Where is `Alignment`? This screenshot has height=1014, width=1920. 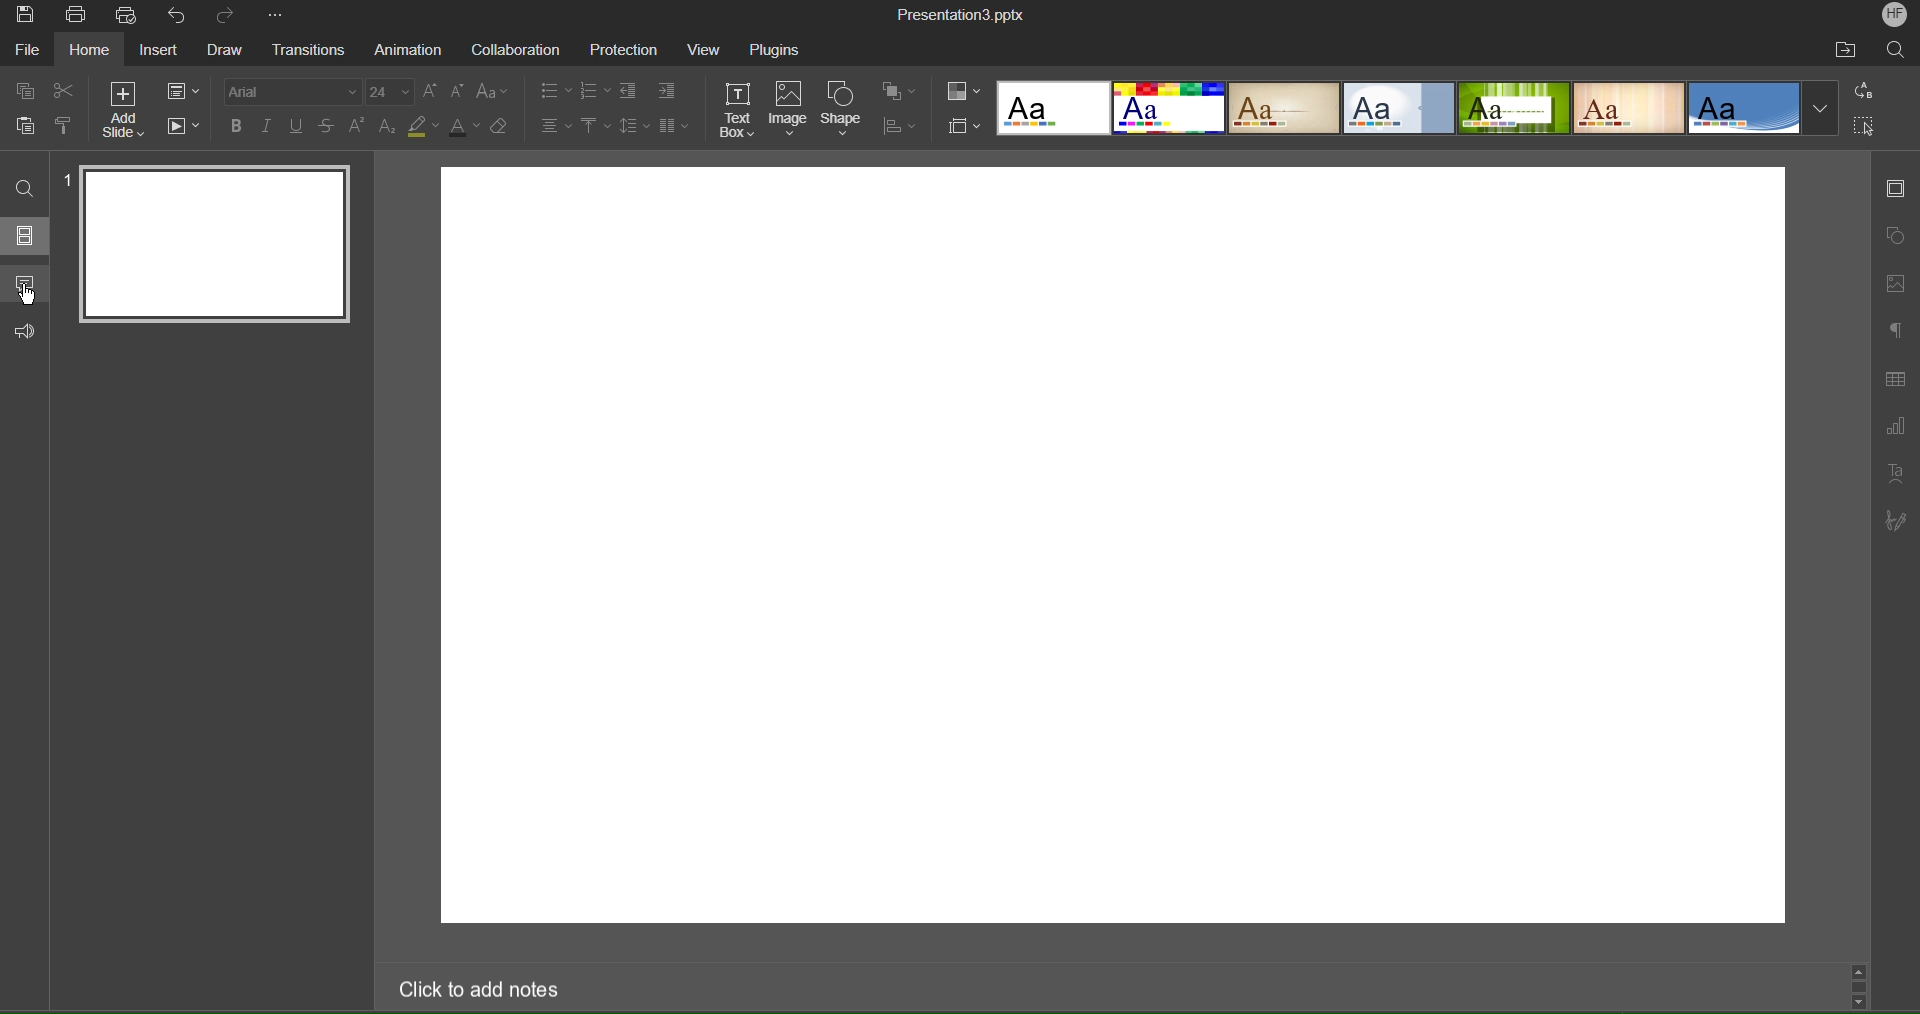 Alignment is located at coordinates (556, 128).